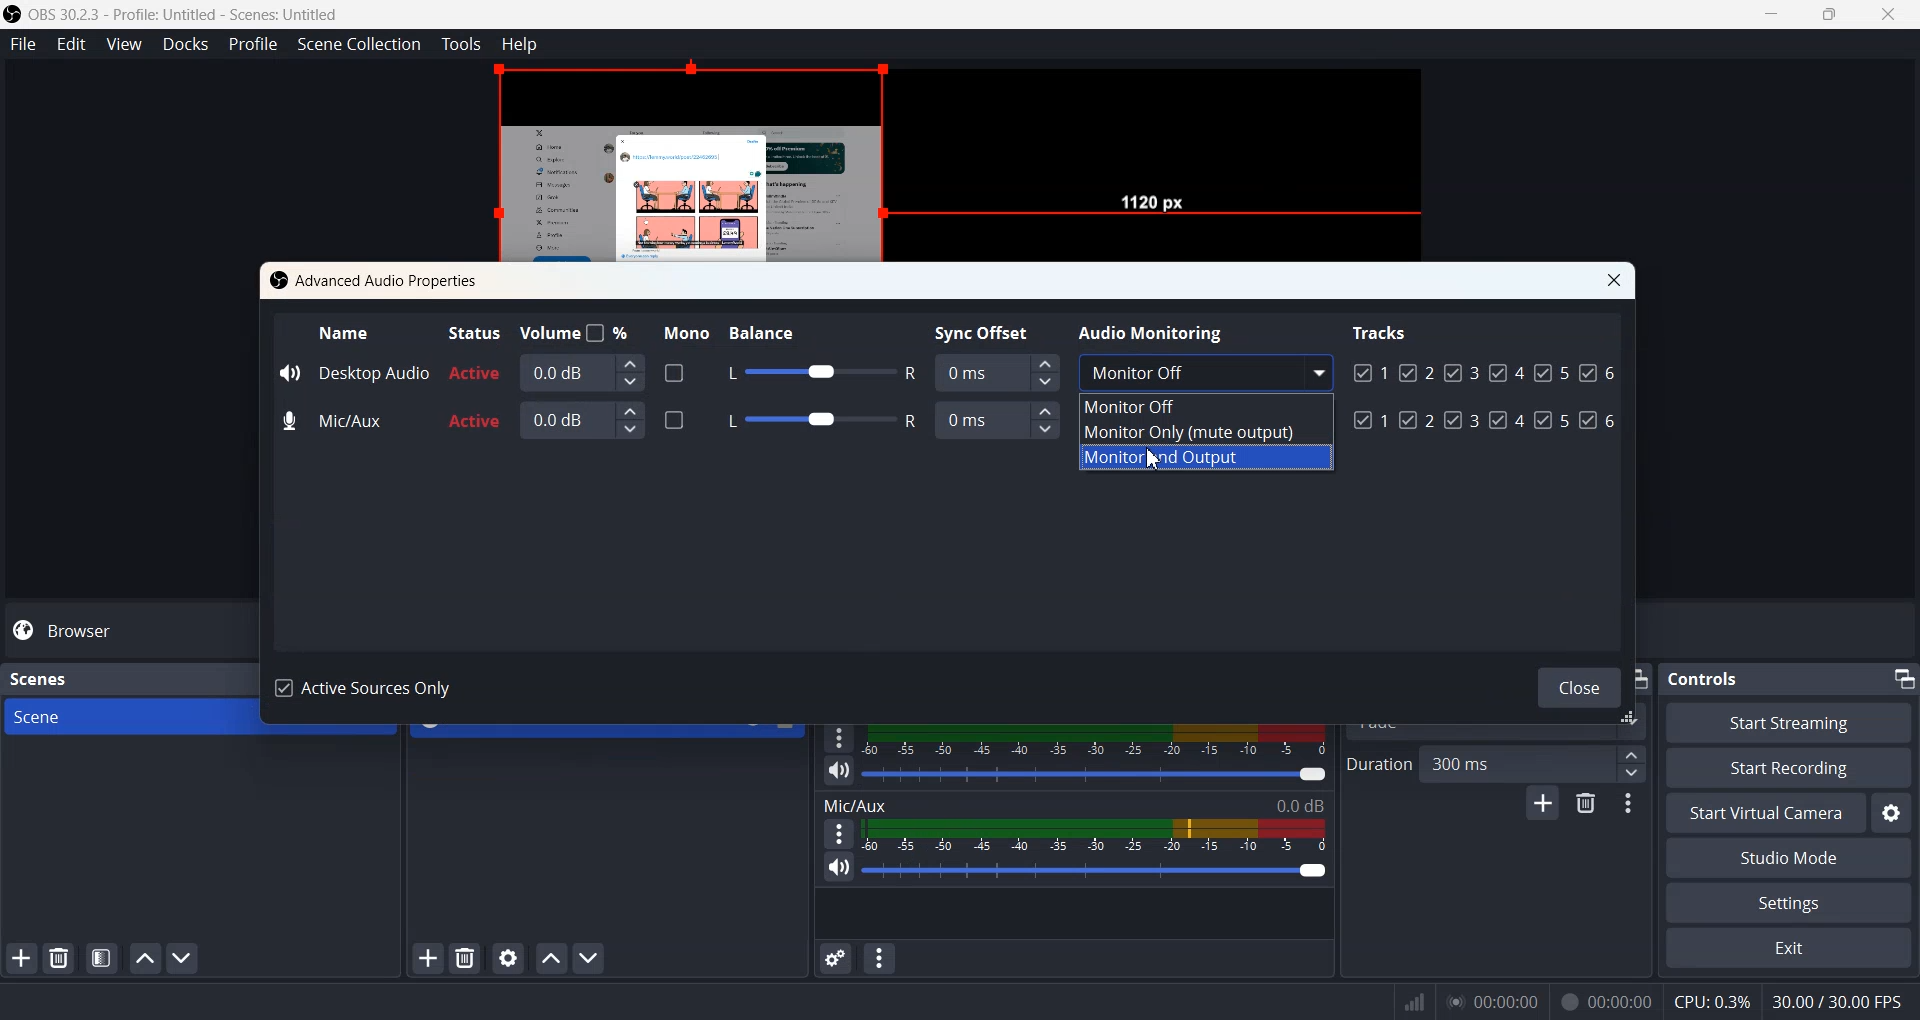  Describe the element at coordinates (1790, 722) in the screenshot. I see `Start Streaming` at that location.